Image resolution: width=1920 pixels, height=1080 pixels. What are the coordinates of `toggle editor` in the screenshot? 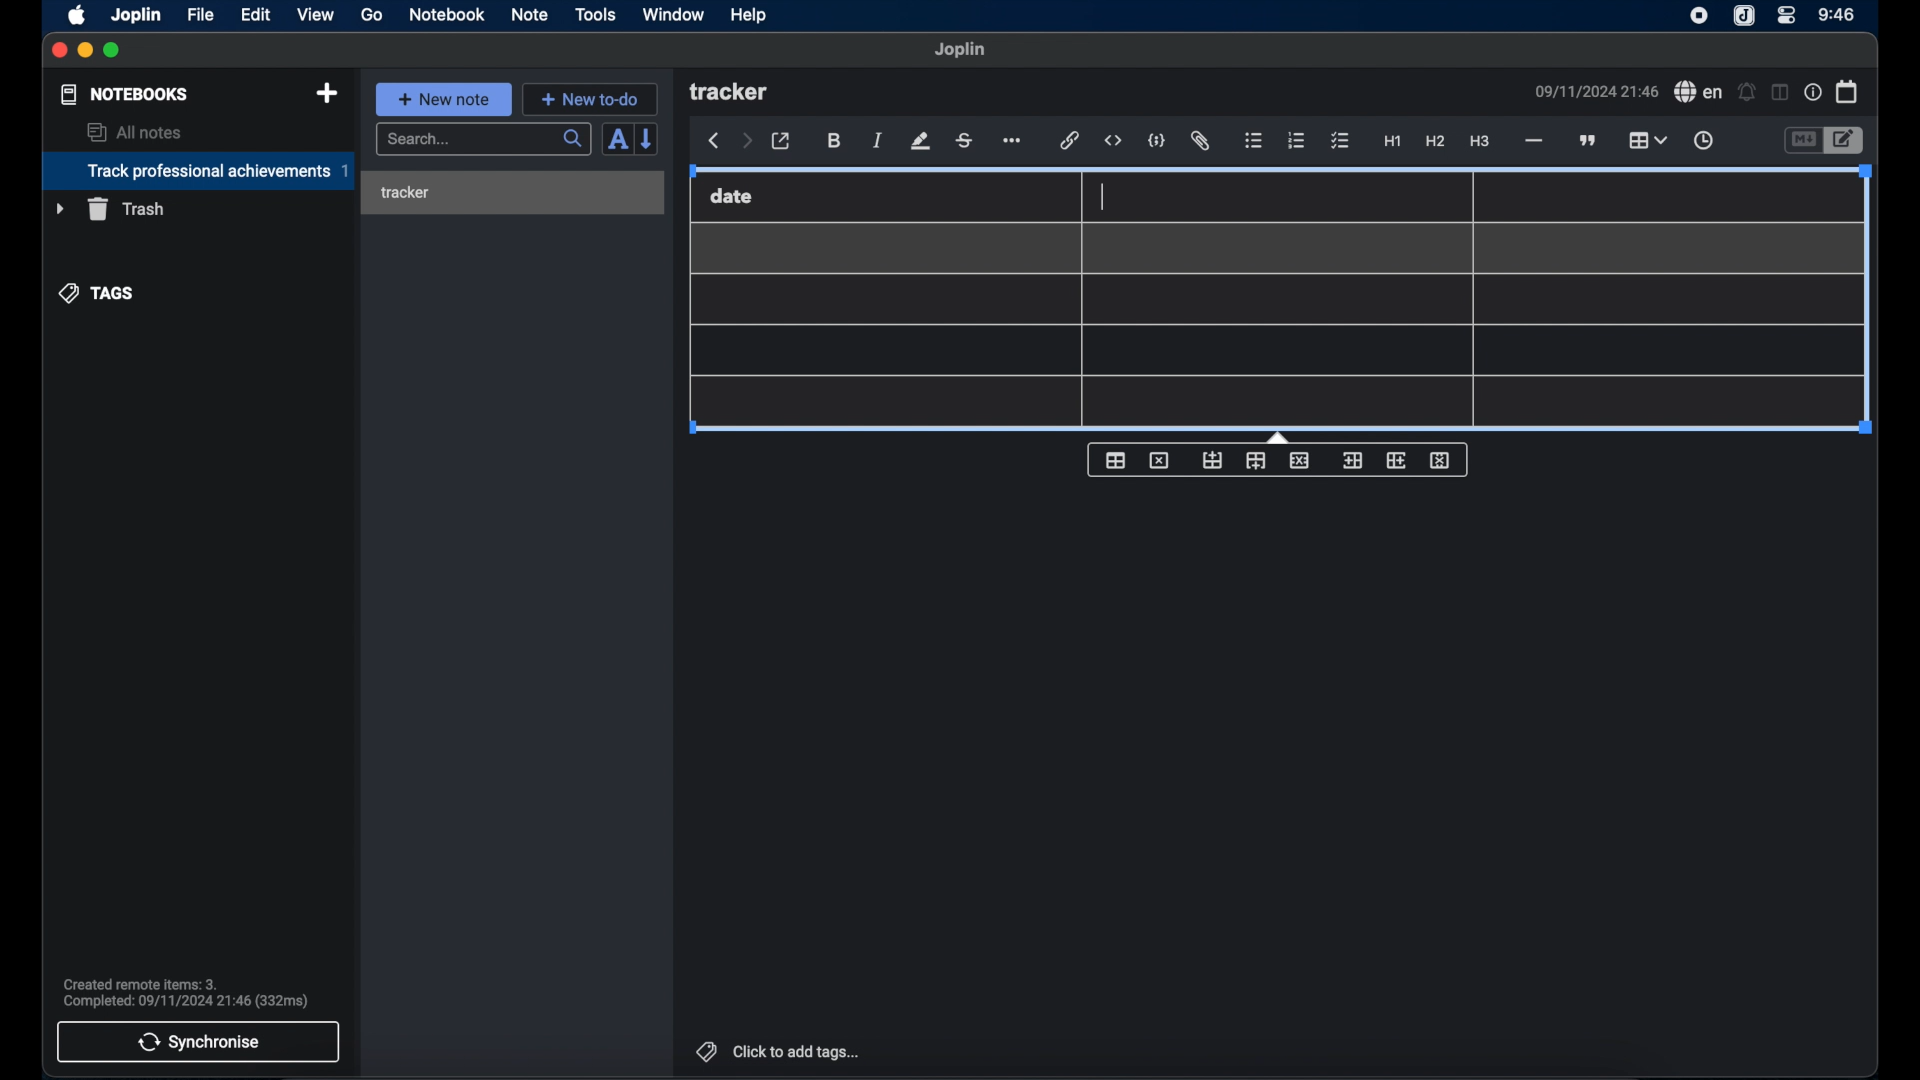 It's located at (1845, 140).